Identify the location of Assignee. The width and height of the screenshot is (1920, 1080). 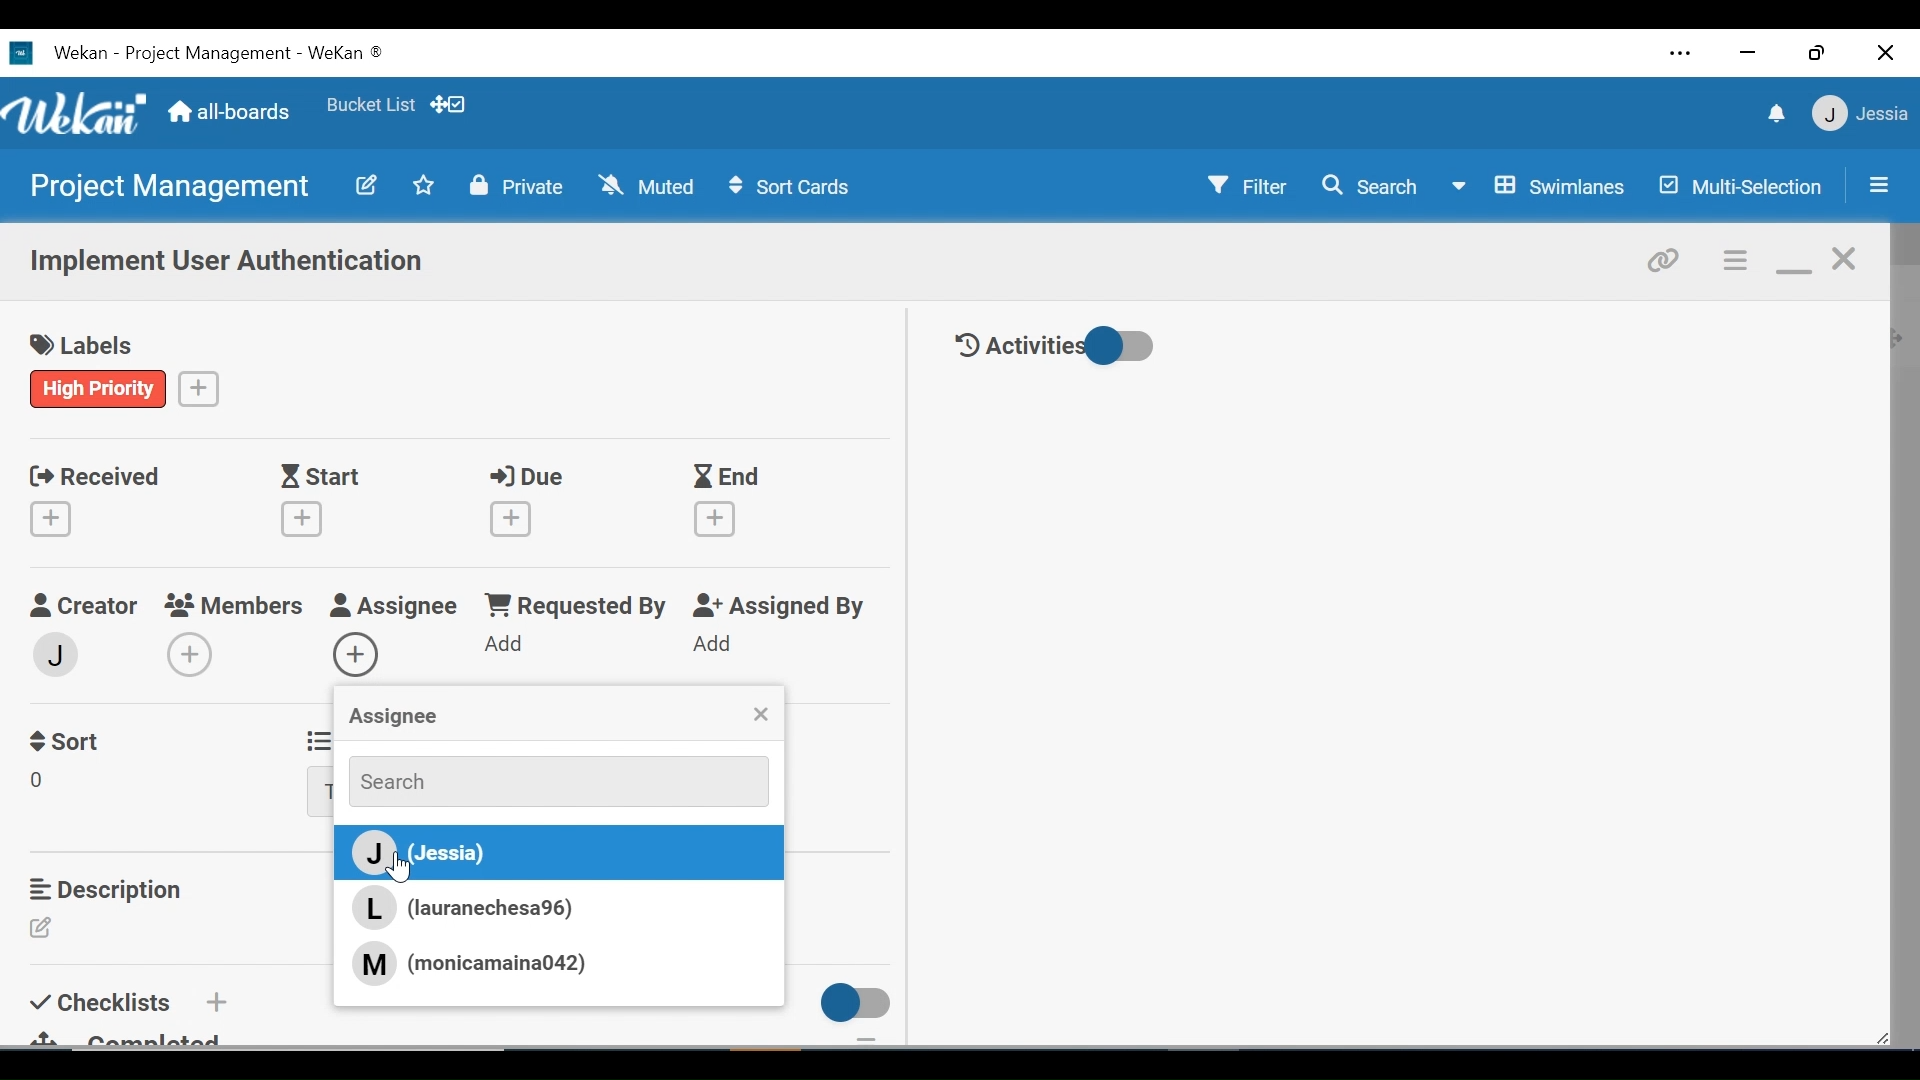
(391, 718).